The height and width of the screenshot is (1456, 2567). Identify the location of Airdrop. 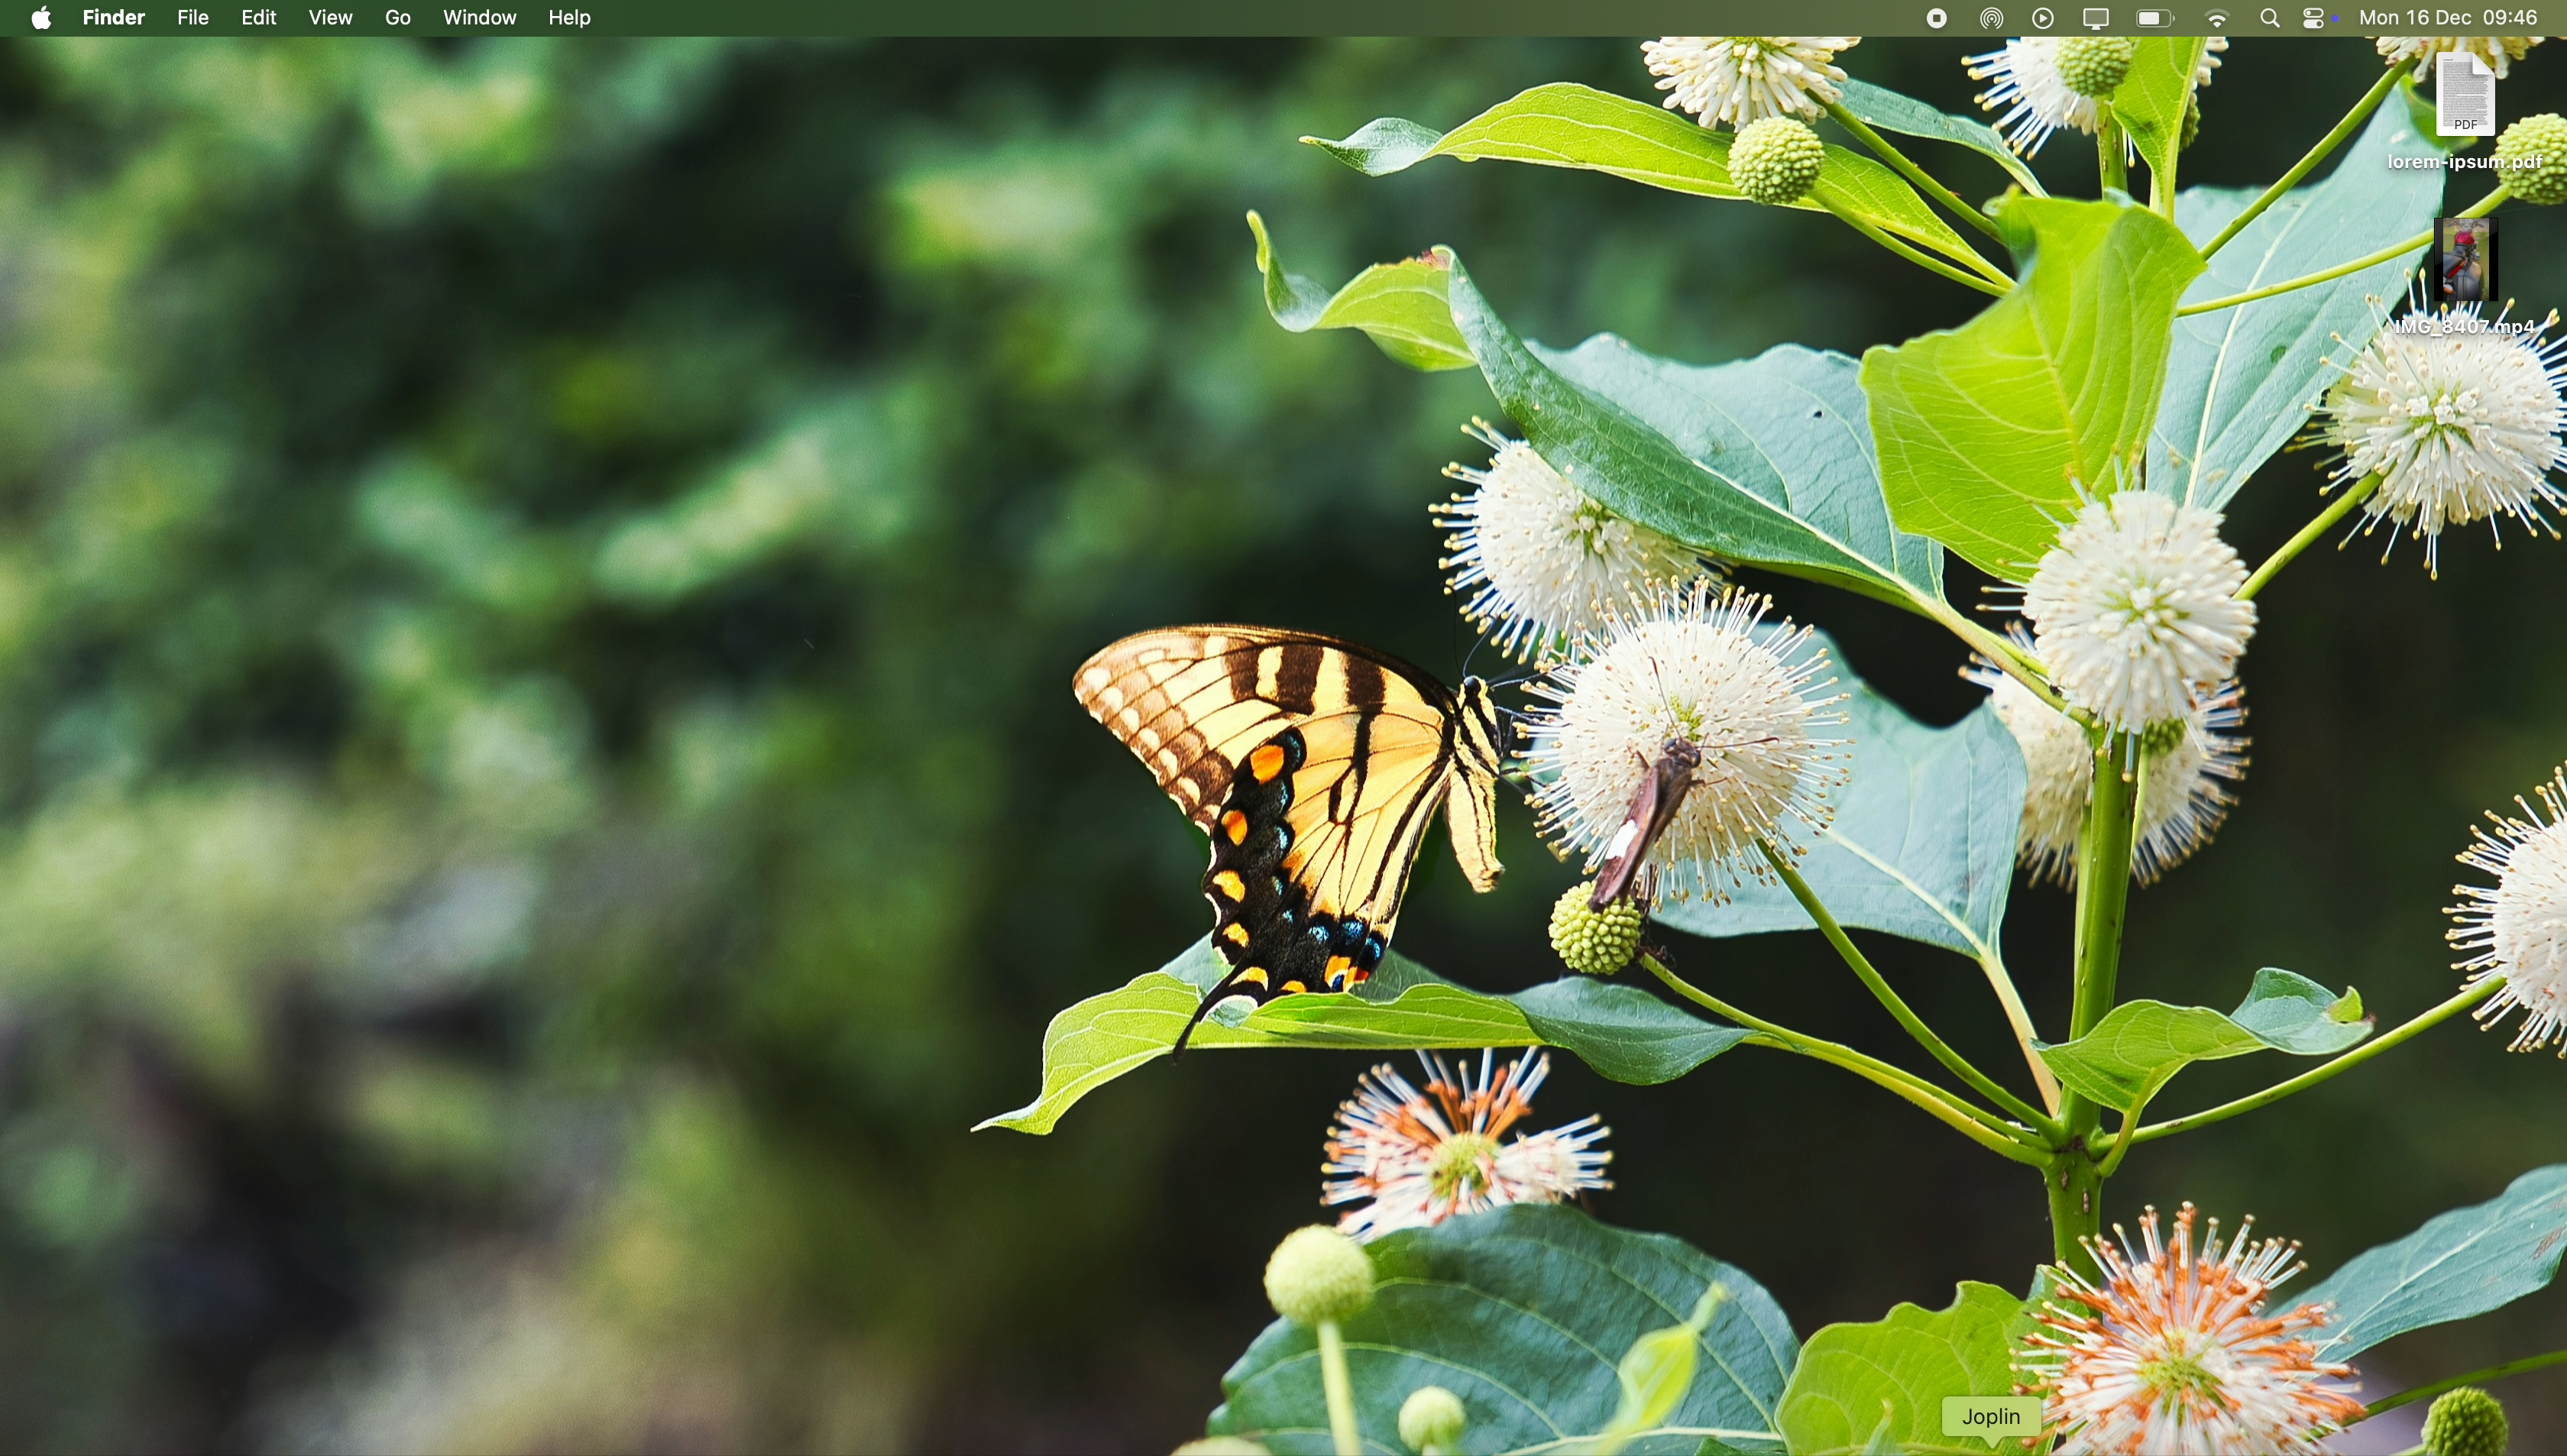
(1997, 20).